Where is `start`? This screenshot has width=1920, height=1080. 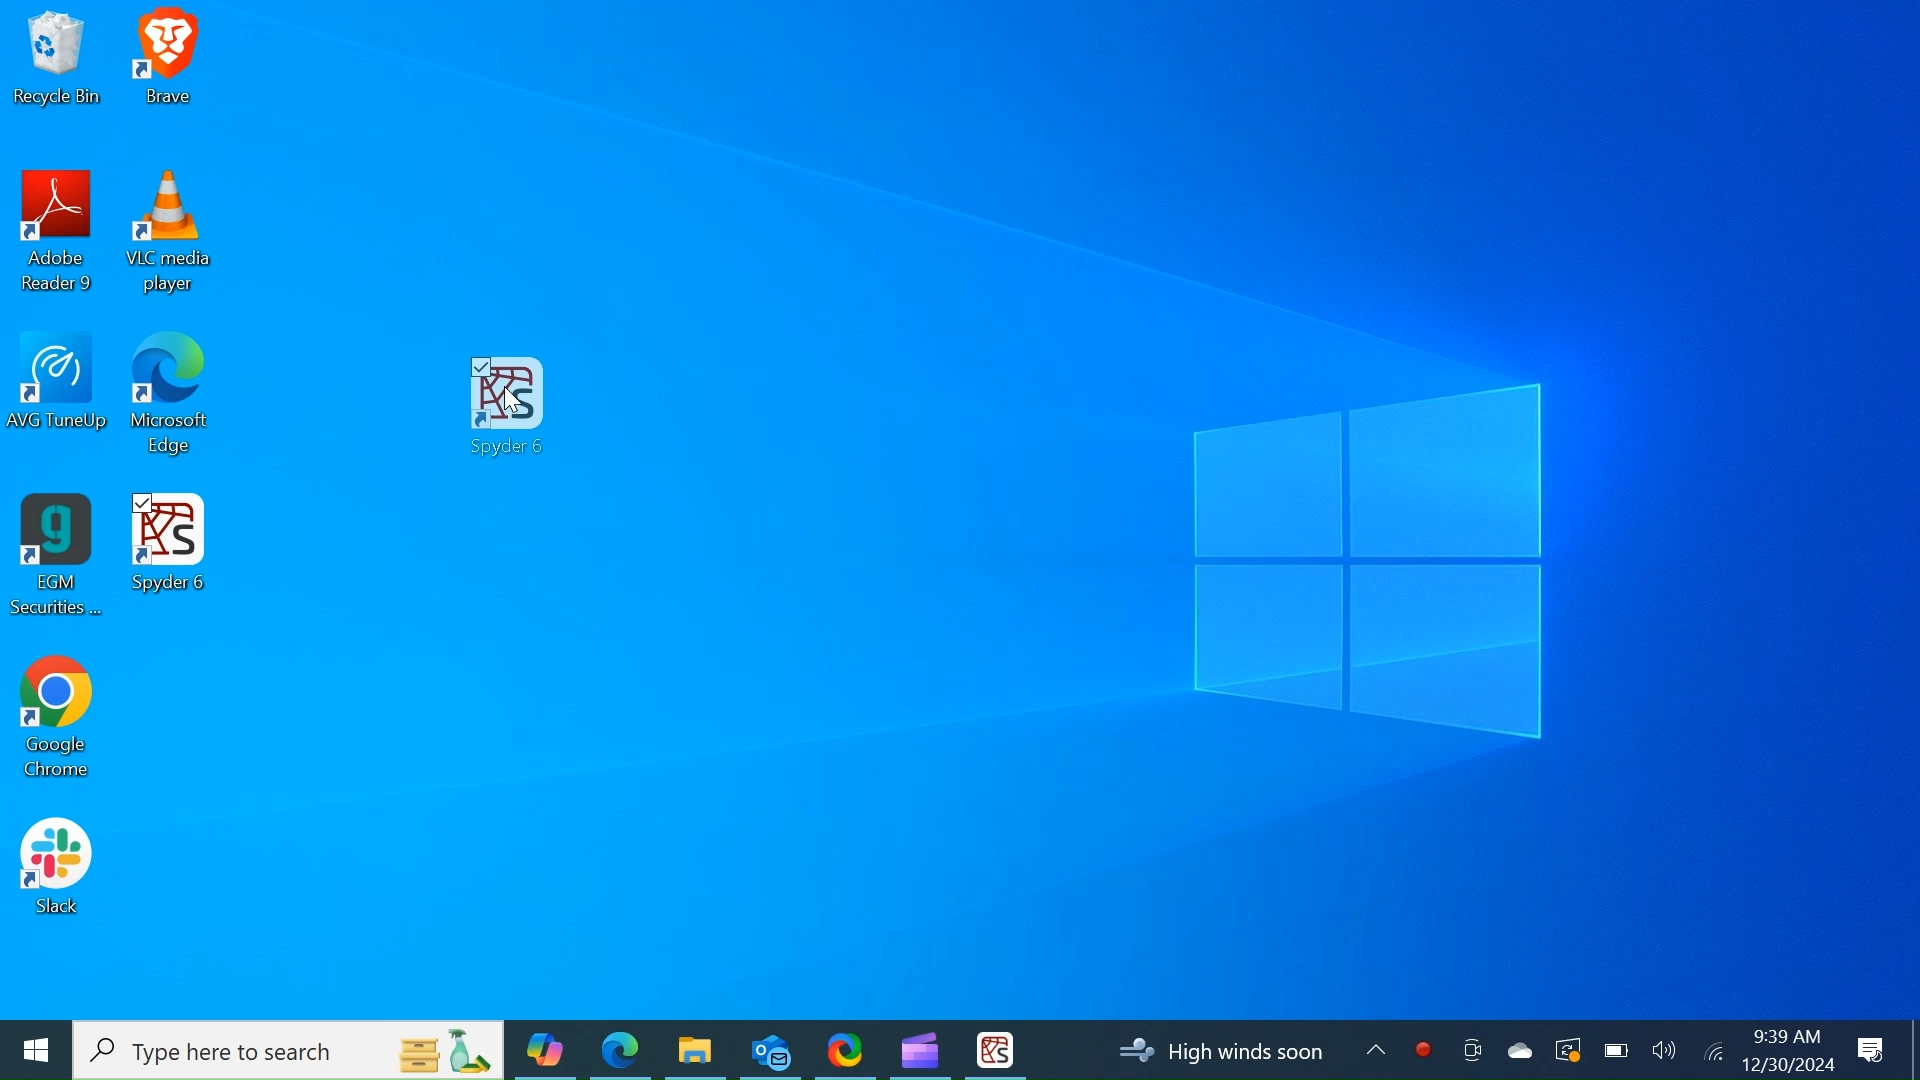
start is located at coordinates (34, 1050).